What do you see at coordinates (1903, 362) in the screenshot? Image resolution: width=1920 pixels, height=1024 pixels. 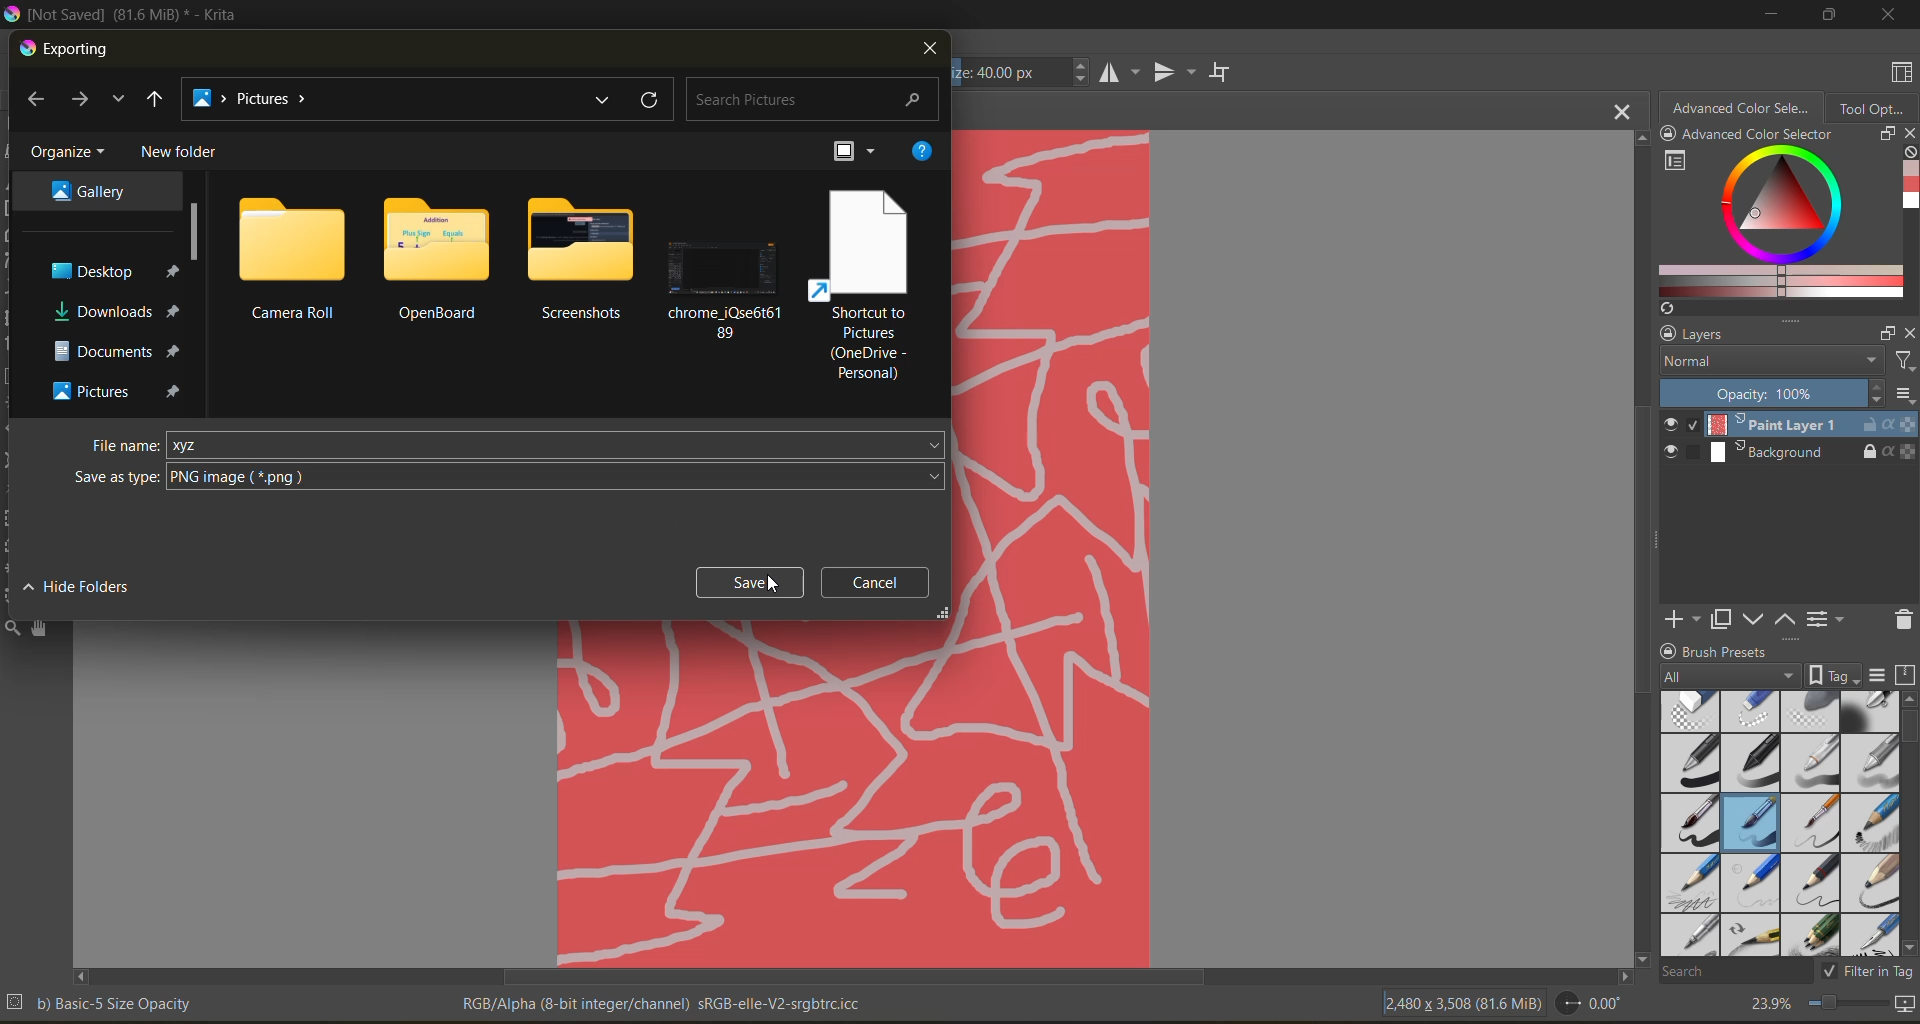 I see `filters` at bounding box center [1903, 362].